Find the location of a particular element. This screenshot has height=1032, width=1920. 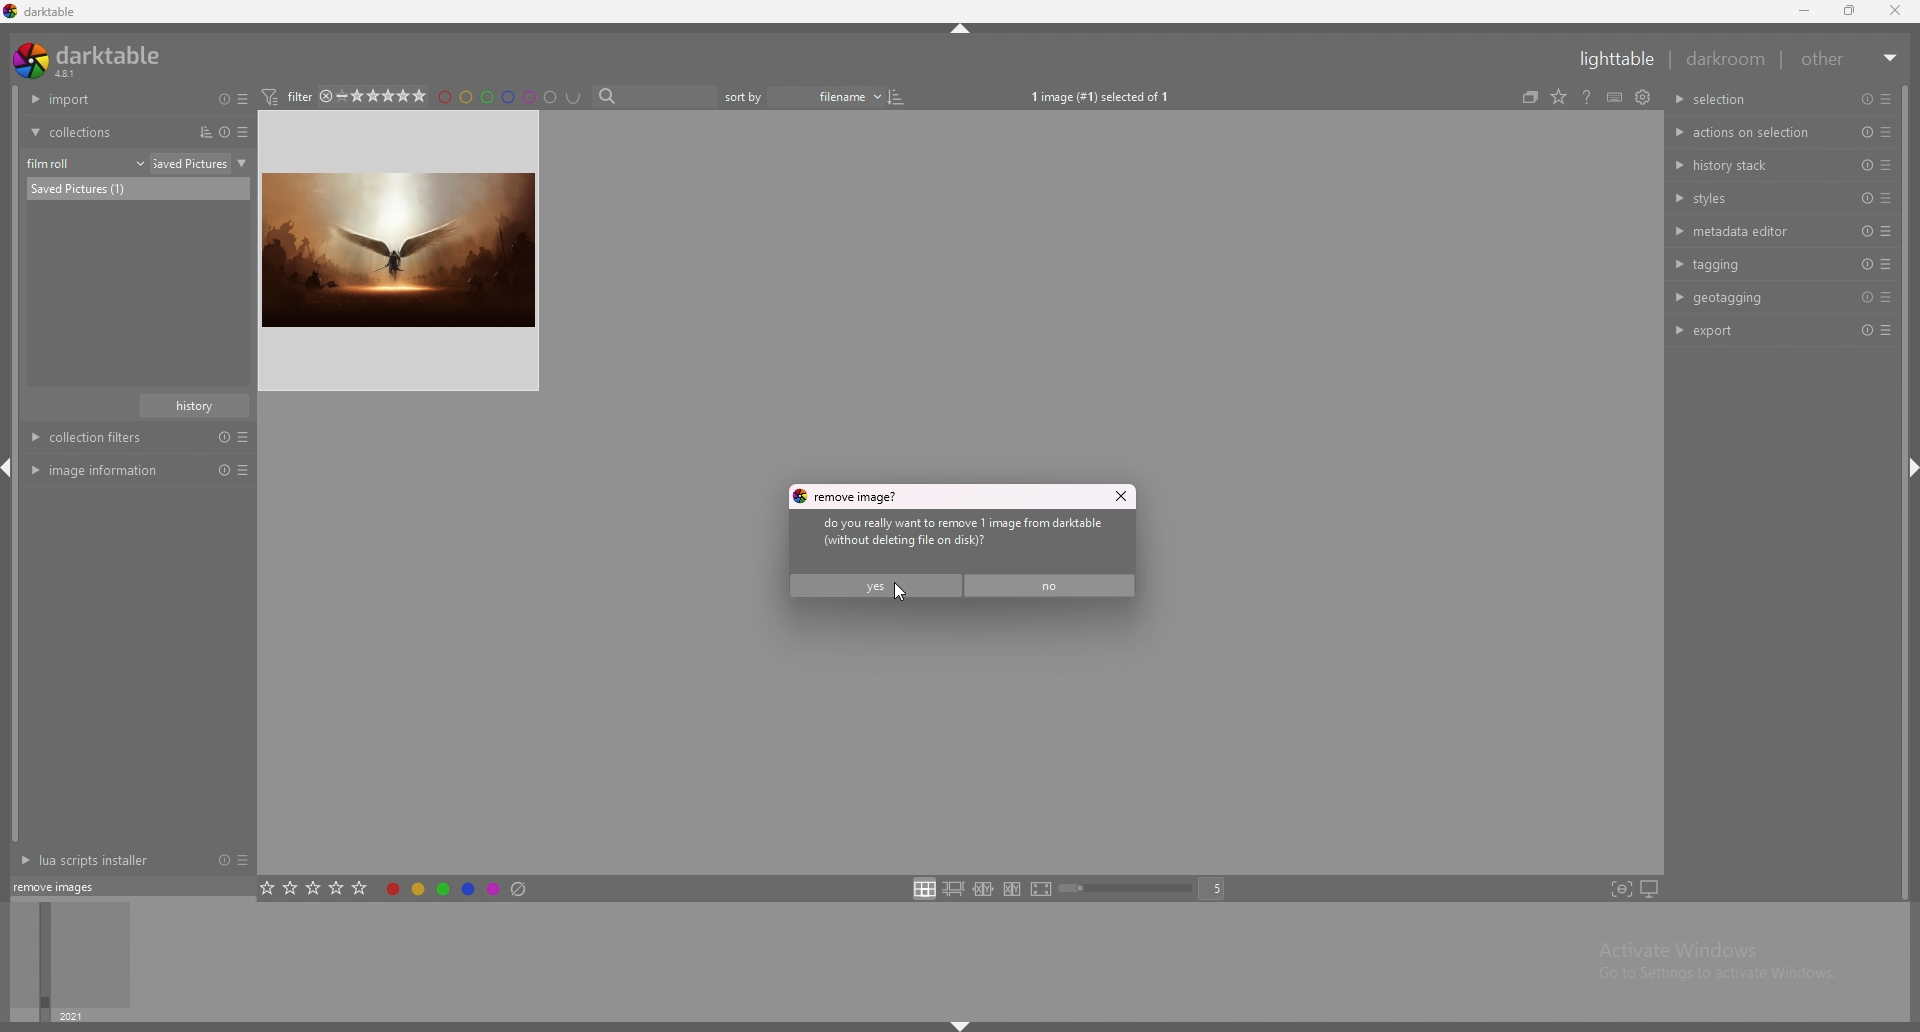

presets is located at coordinates (1886, 298).